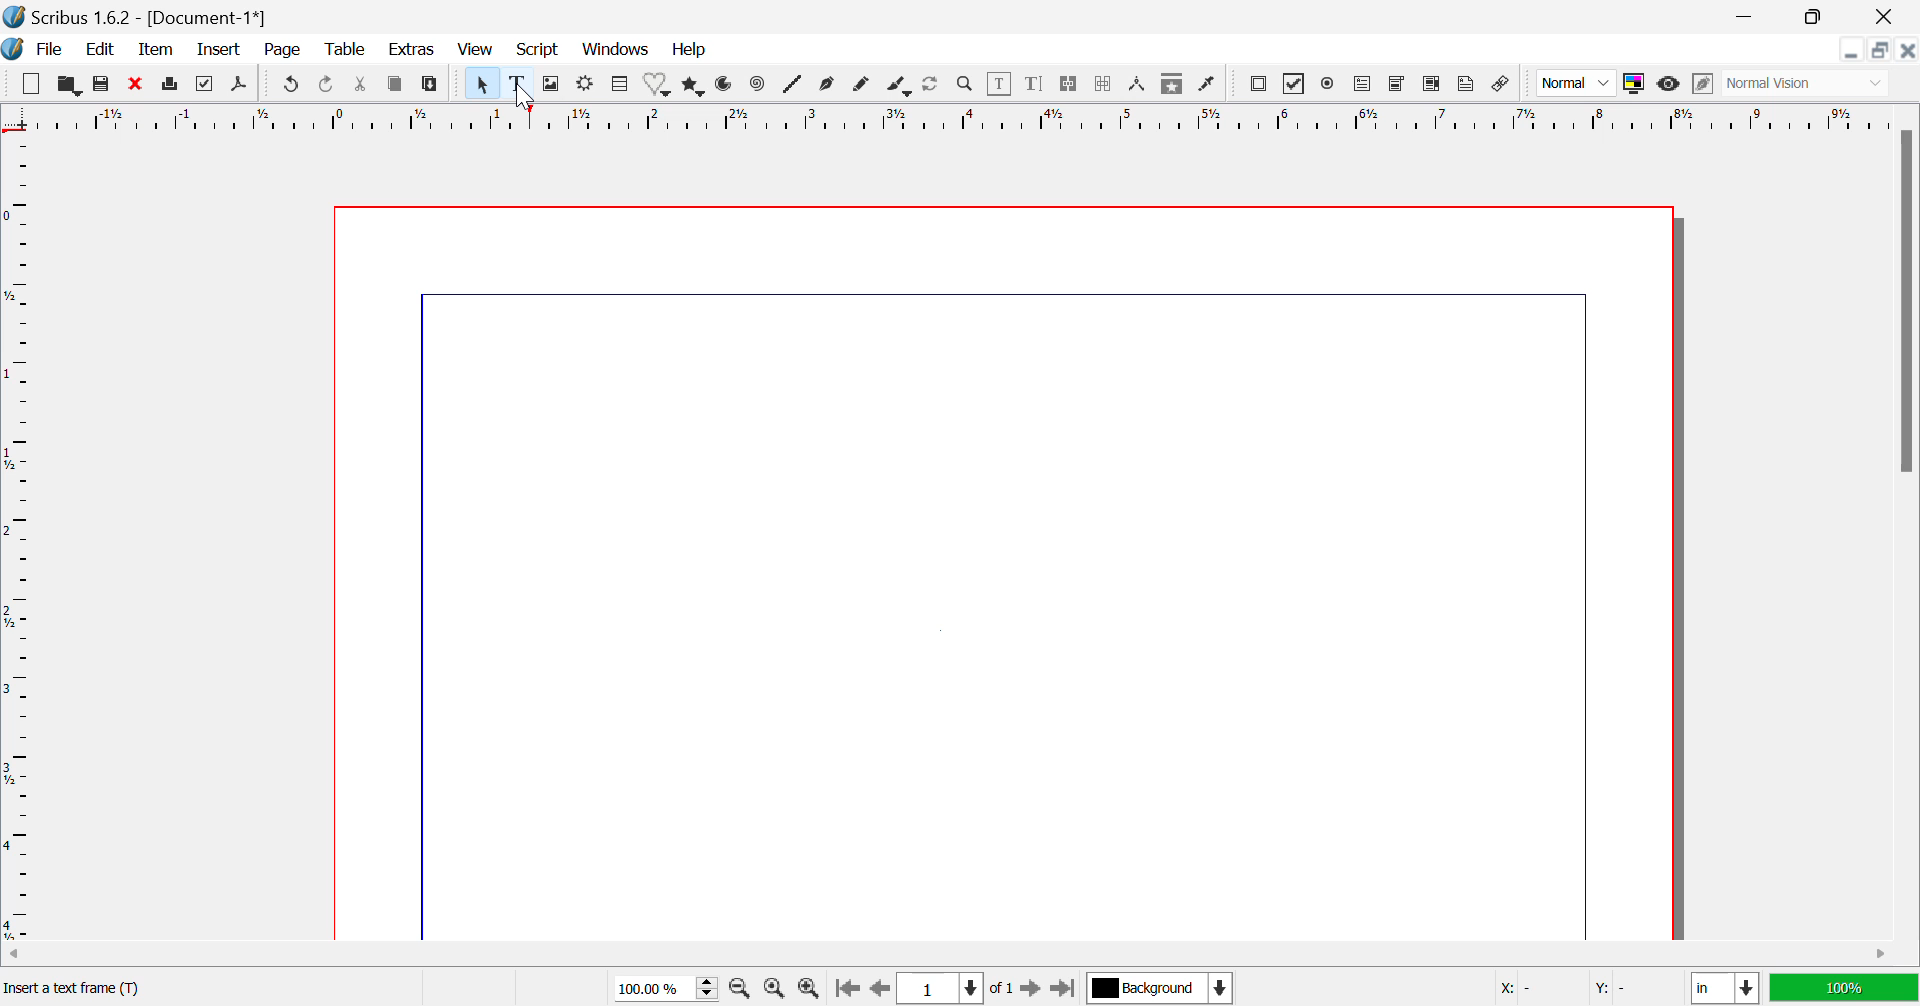  Describe the element at coordinates (244, 85) in the screenshot. I see `Save as Pdf` at that location.